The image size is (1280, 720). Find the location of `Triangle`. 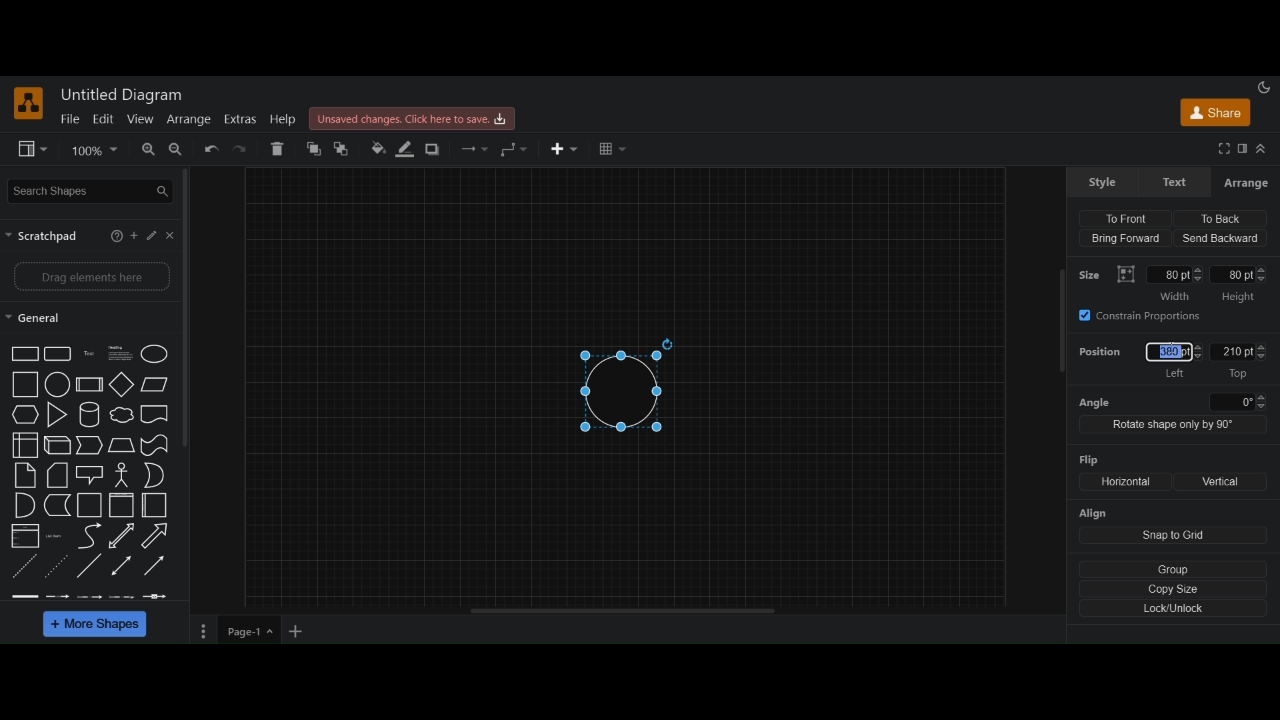

Triangle is located at coordinates (58, 416).